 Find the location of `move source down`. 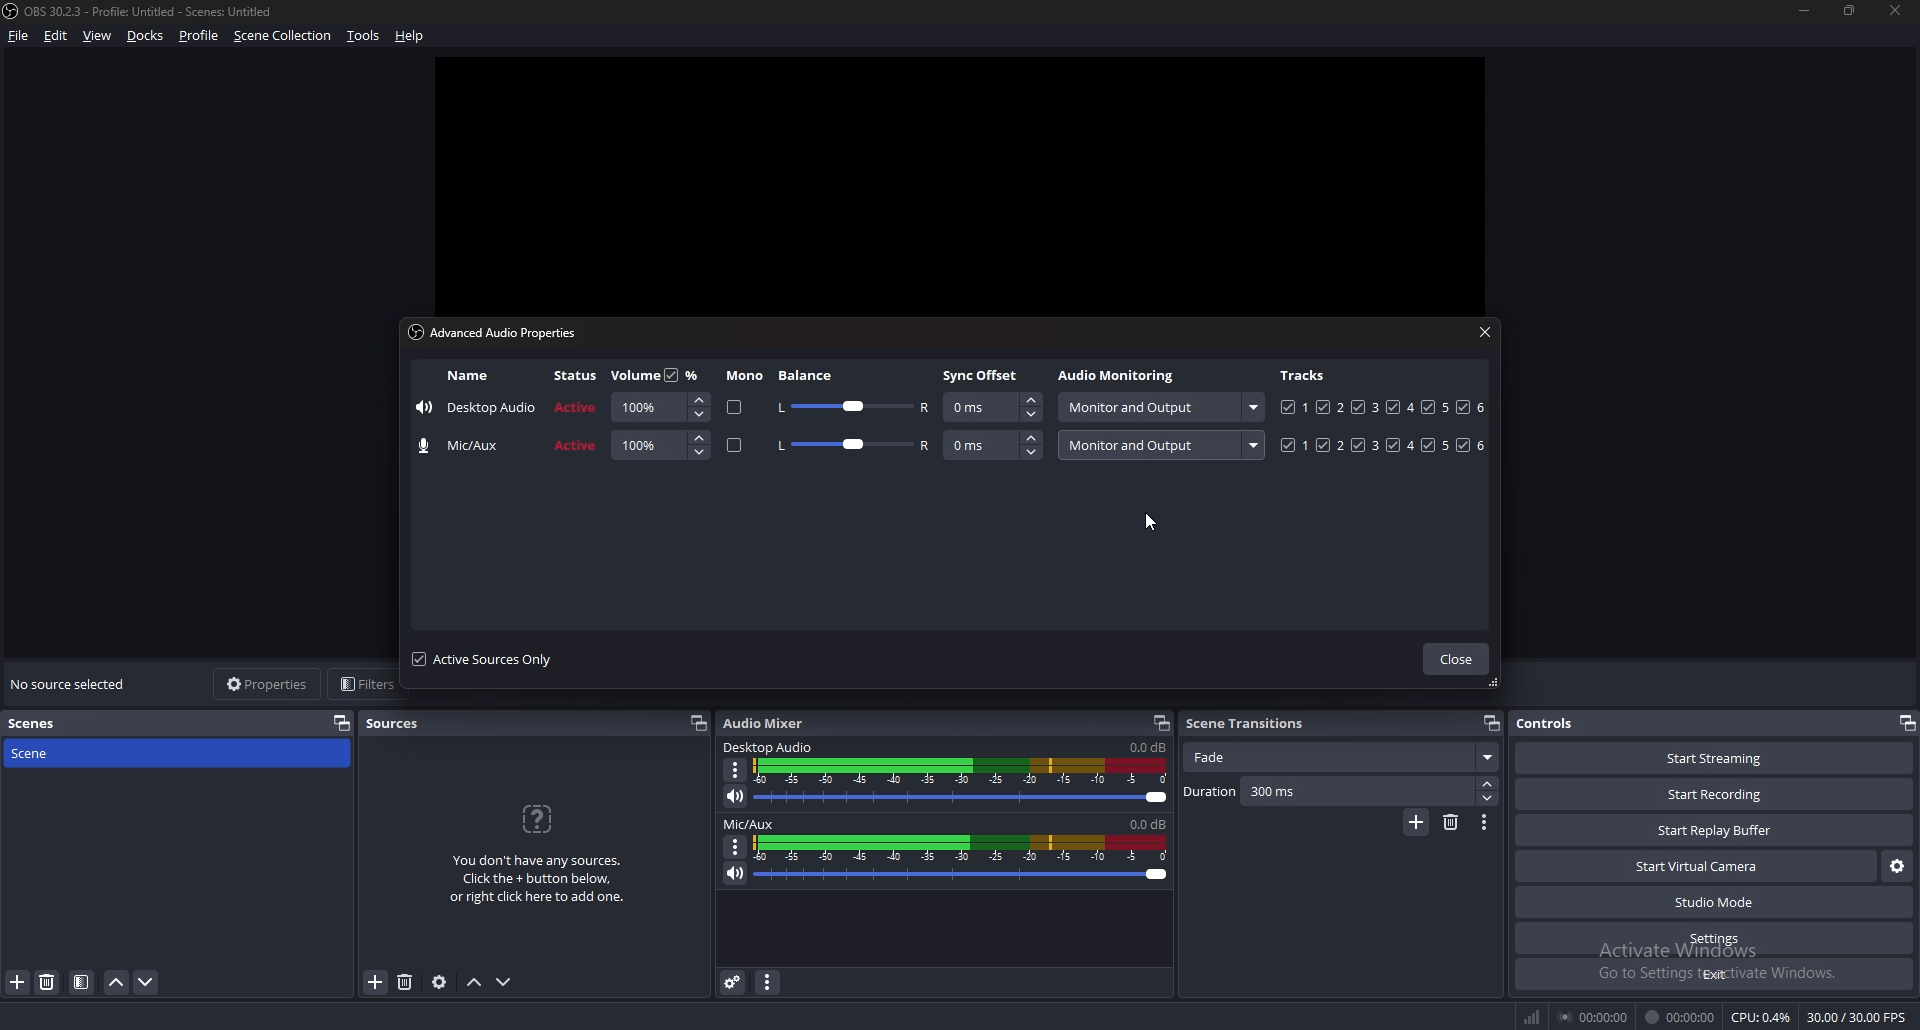

move source down is located at coordinates (504, 981).